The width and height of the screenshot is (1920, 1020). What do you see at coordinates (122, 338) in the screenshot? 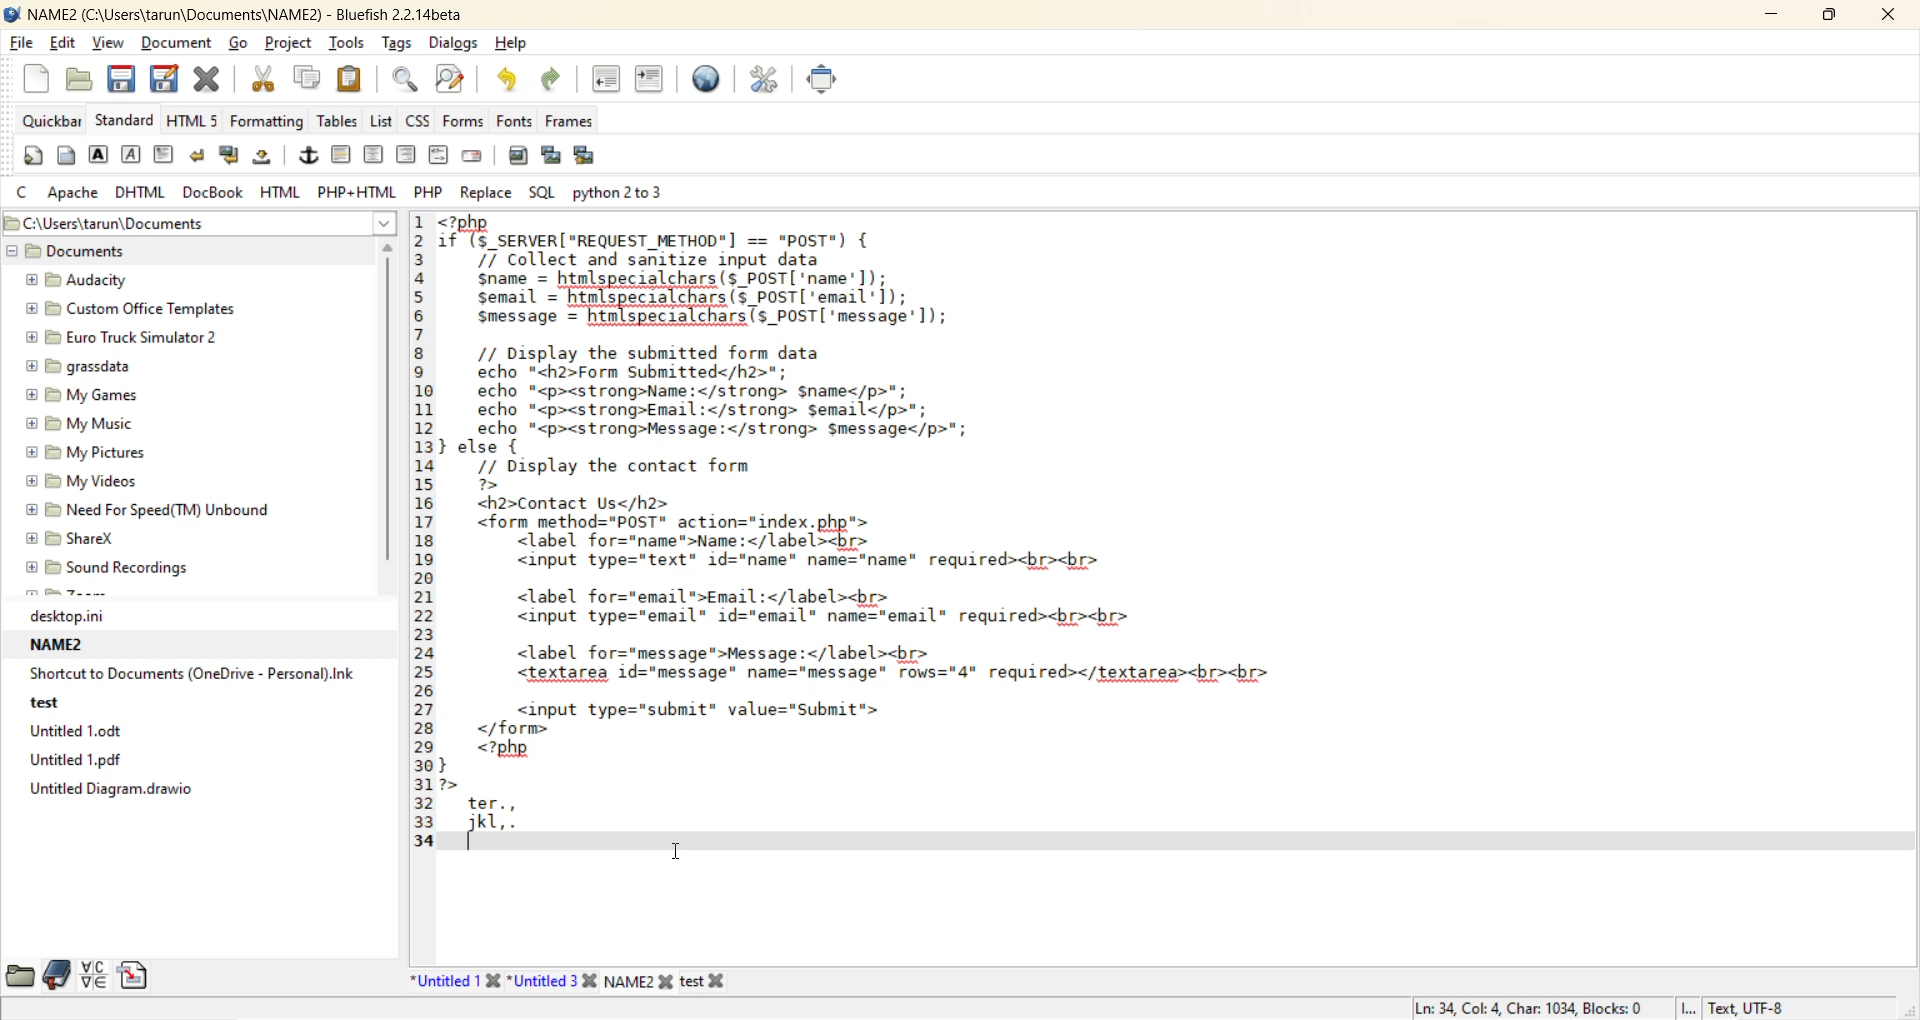
I see `Euro Truck Simulator 2` at bounding box center [122, 338].